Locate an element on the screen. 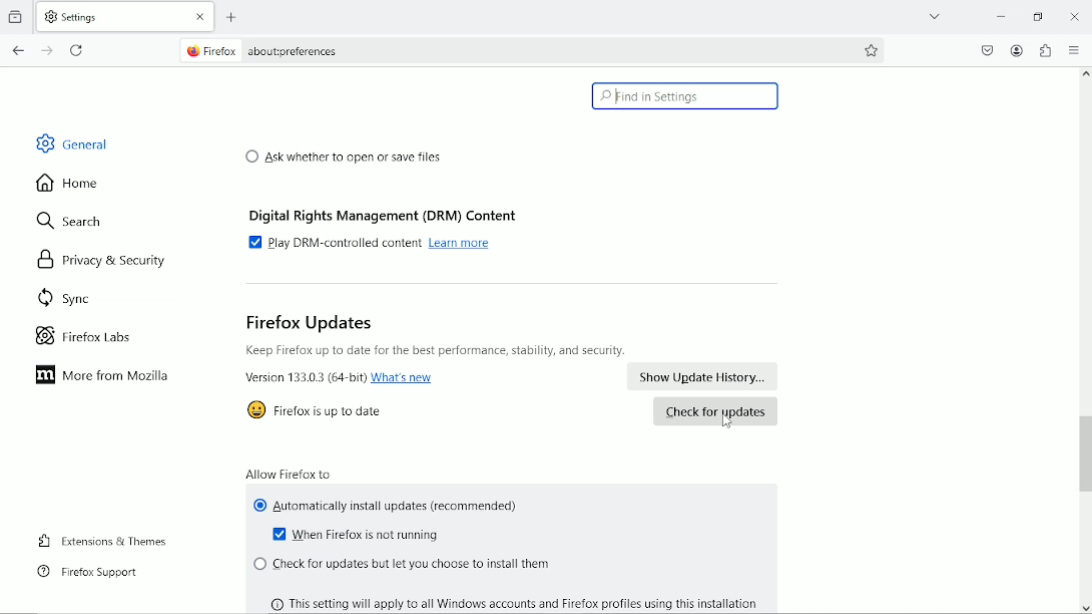 The image size is (1092, 614). vertical scrollbar is located at coordinates (1085, 454).